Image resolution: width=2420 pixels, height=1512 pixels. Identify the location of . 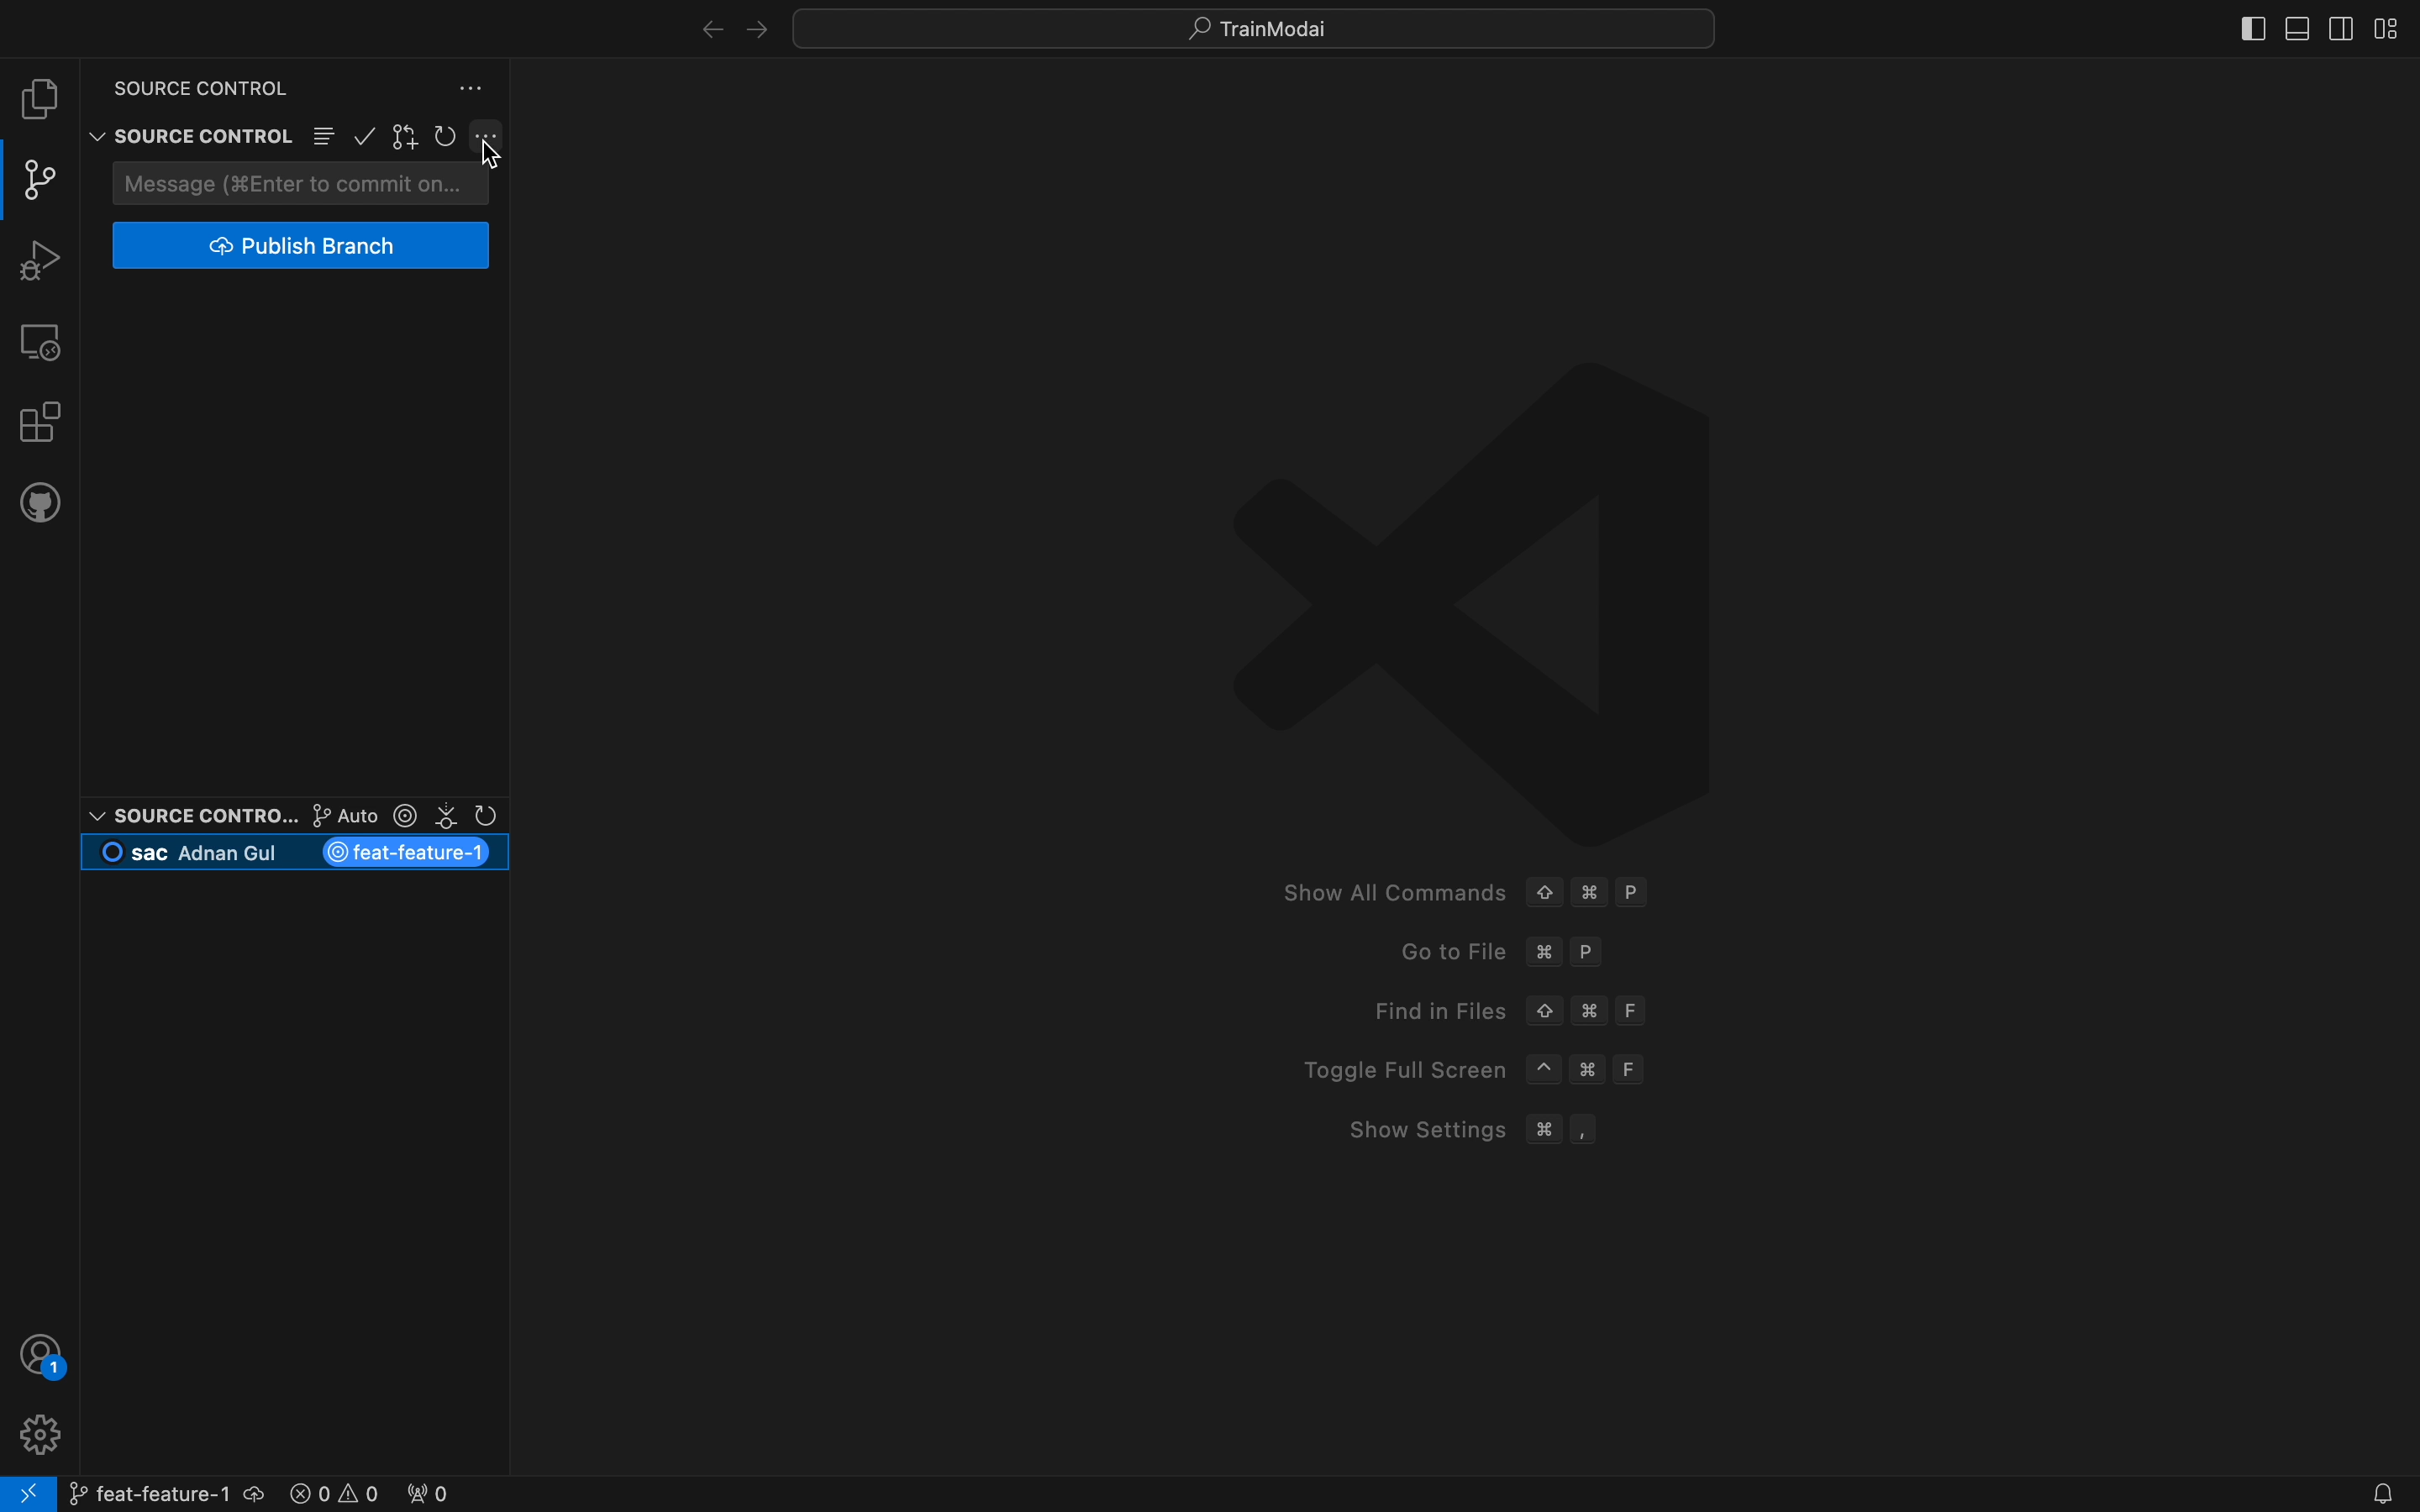
(322, 139).